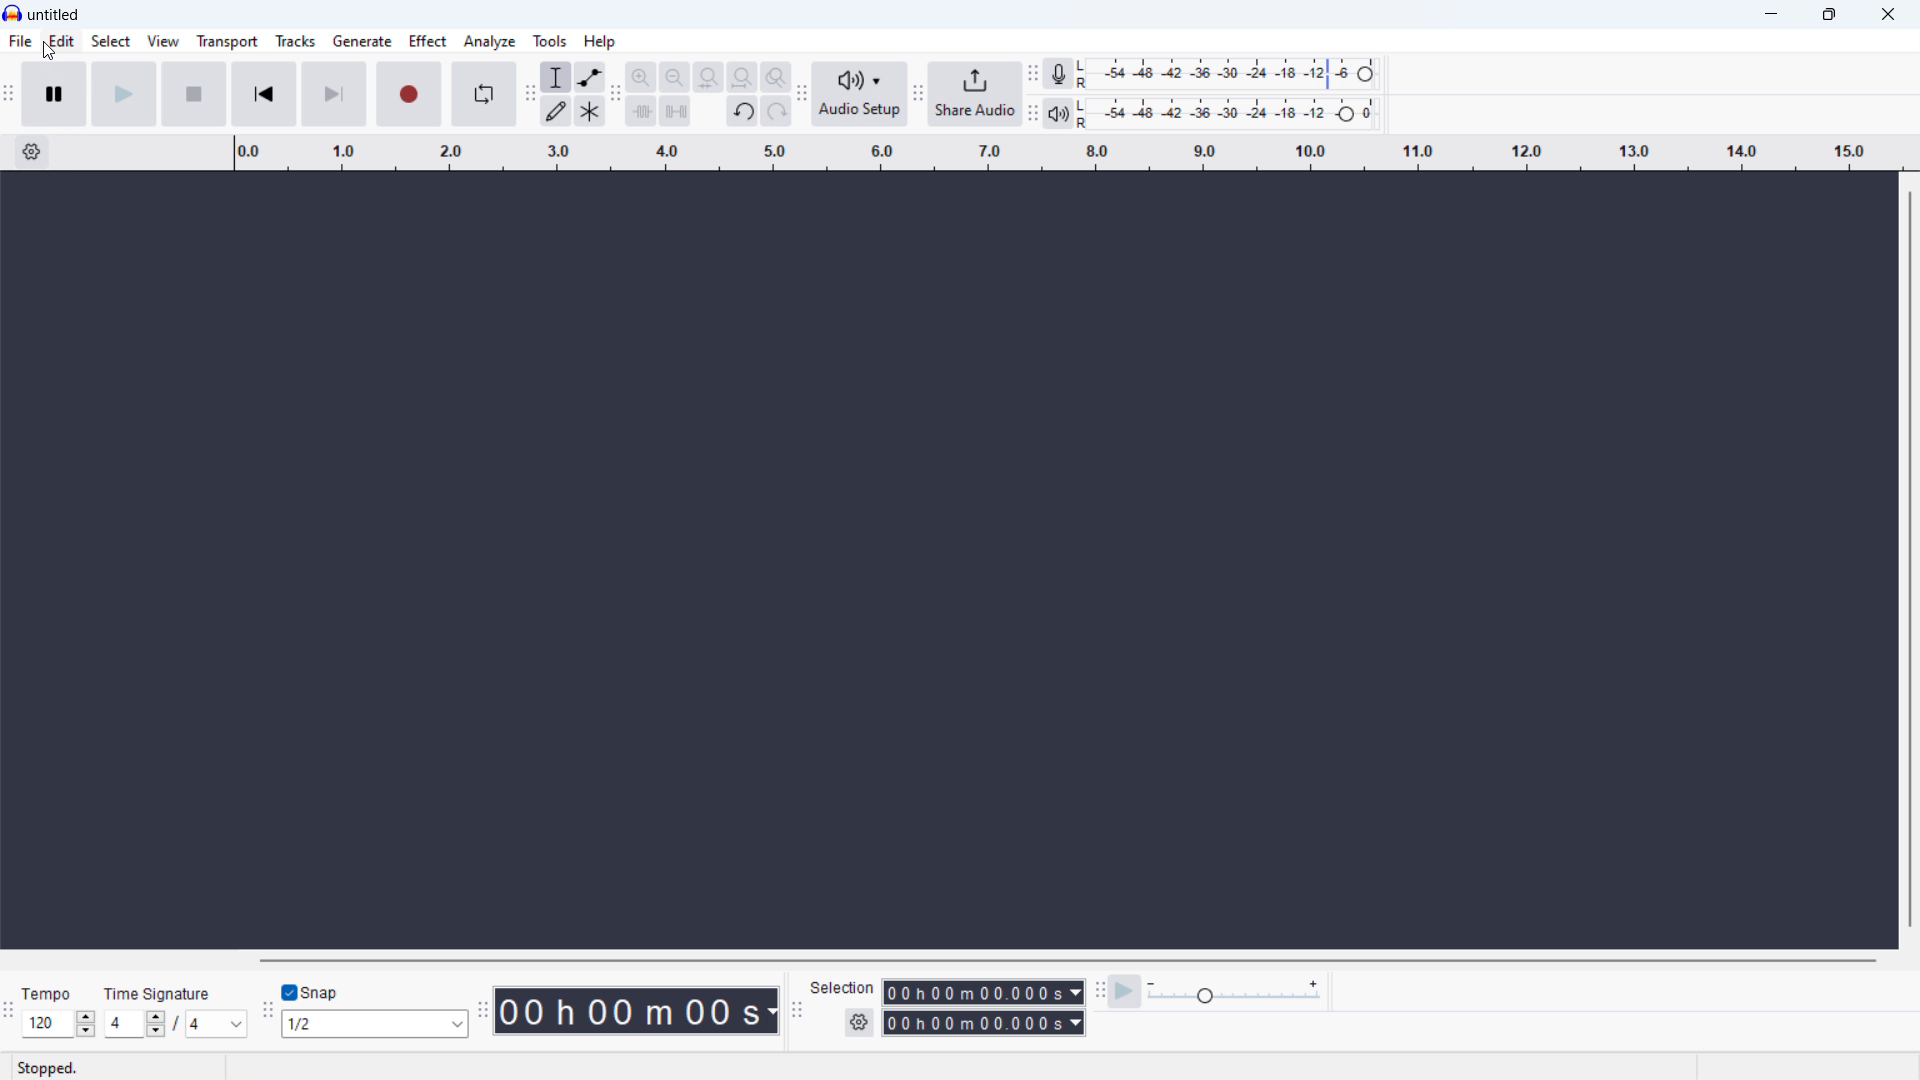 Image resolution: width=1920 pixels, height=1080 pixels. Describe the element at coordinates (163, 41) in the screenshot. I see `view` at that location.